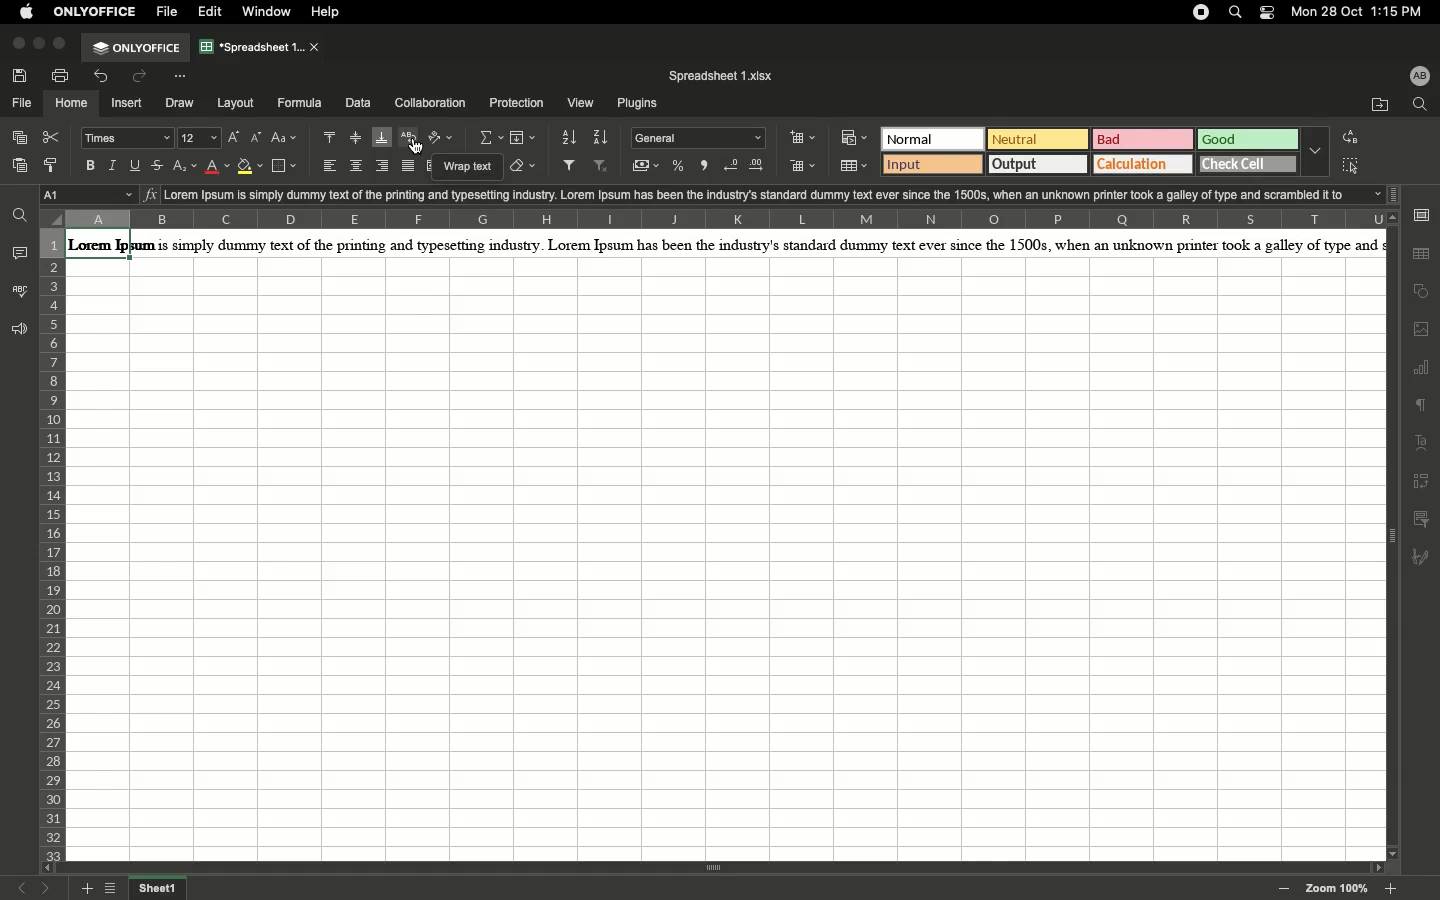 The image size is (1440, 900). Describe the element at coordinates (1423, 517) in the screenshot. I see `slicer` at that location.